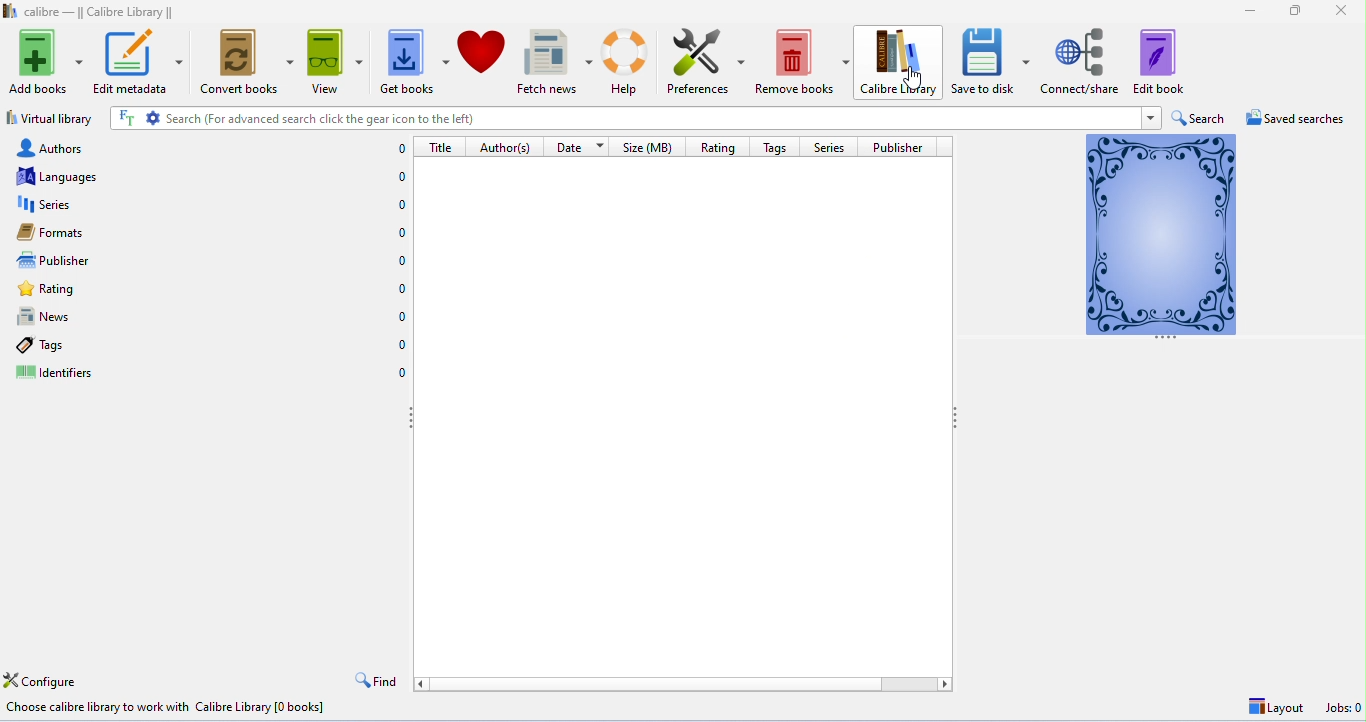  I want to click on save to disk, so click(994, 60).